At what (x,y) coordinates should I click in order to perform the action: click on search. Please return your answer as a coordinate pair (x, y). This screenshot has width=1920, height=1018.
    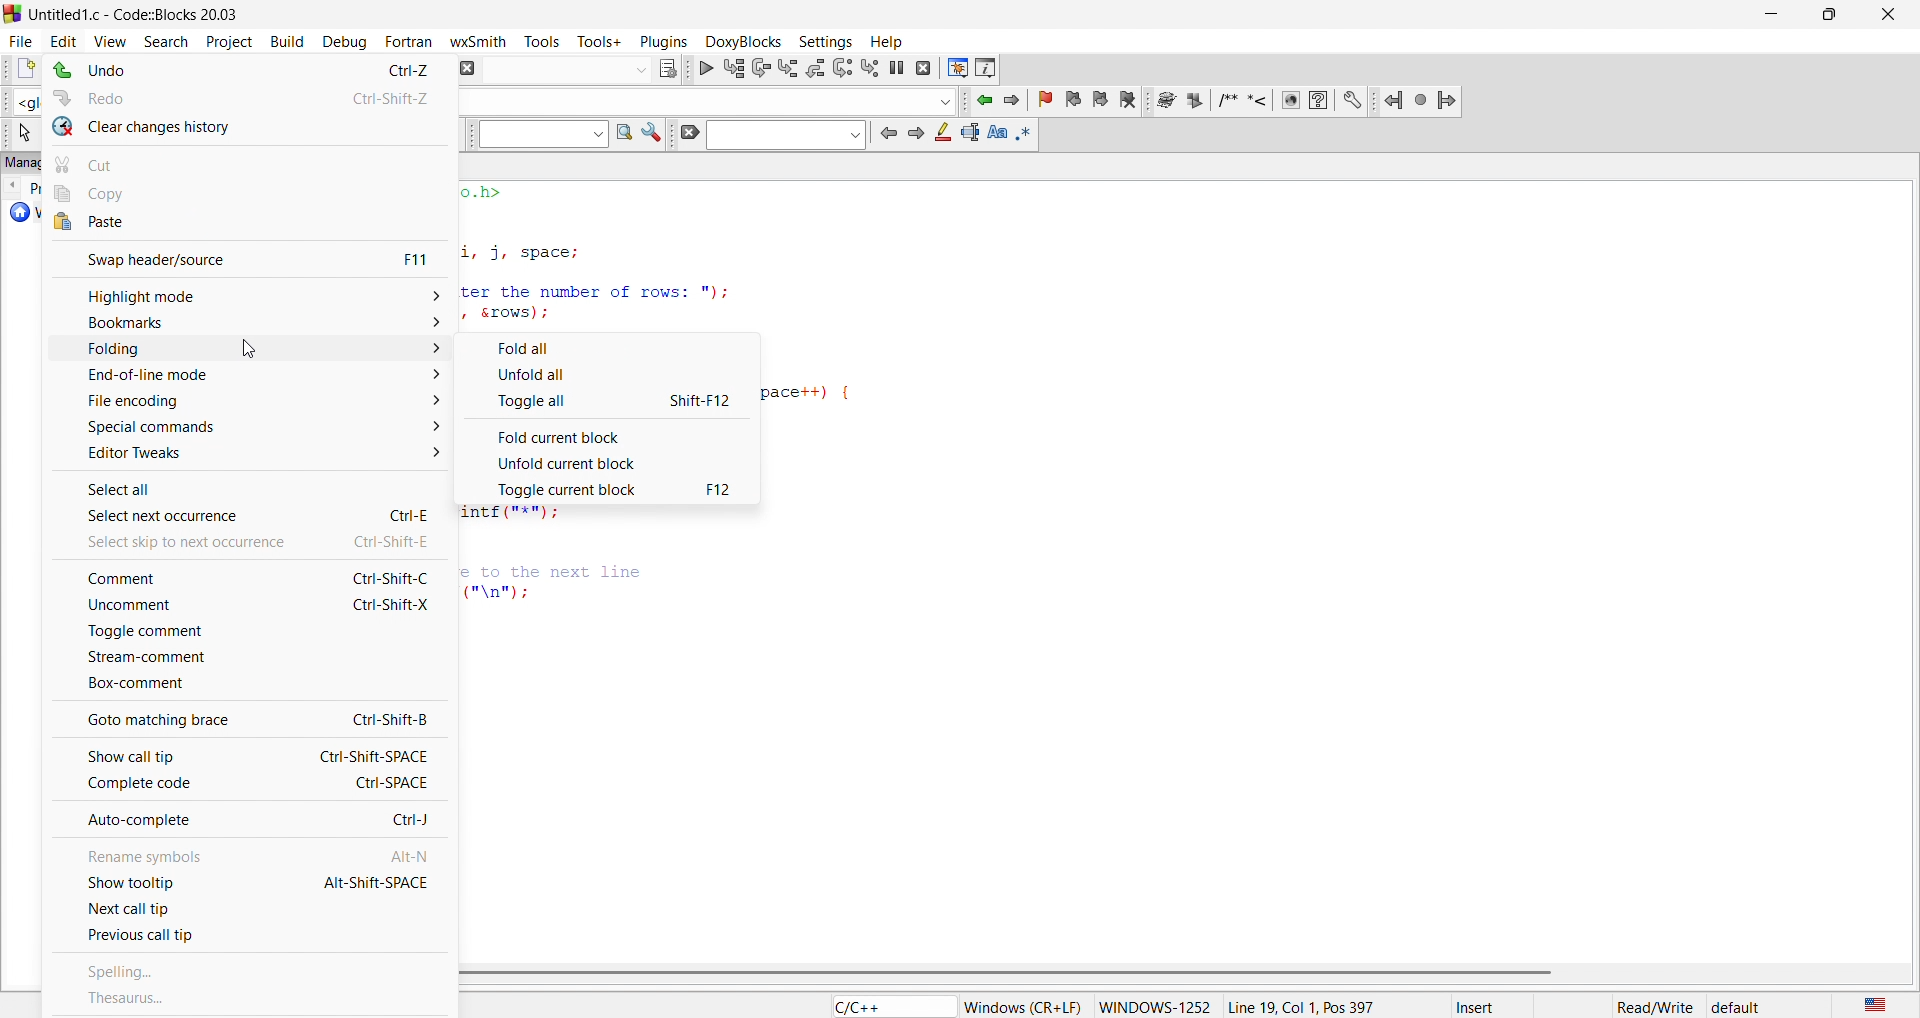
    Looking at the image, I should click on (159, 39).